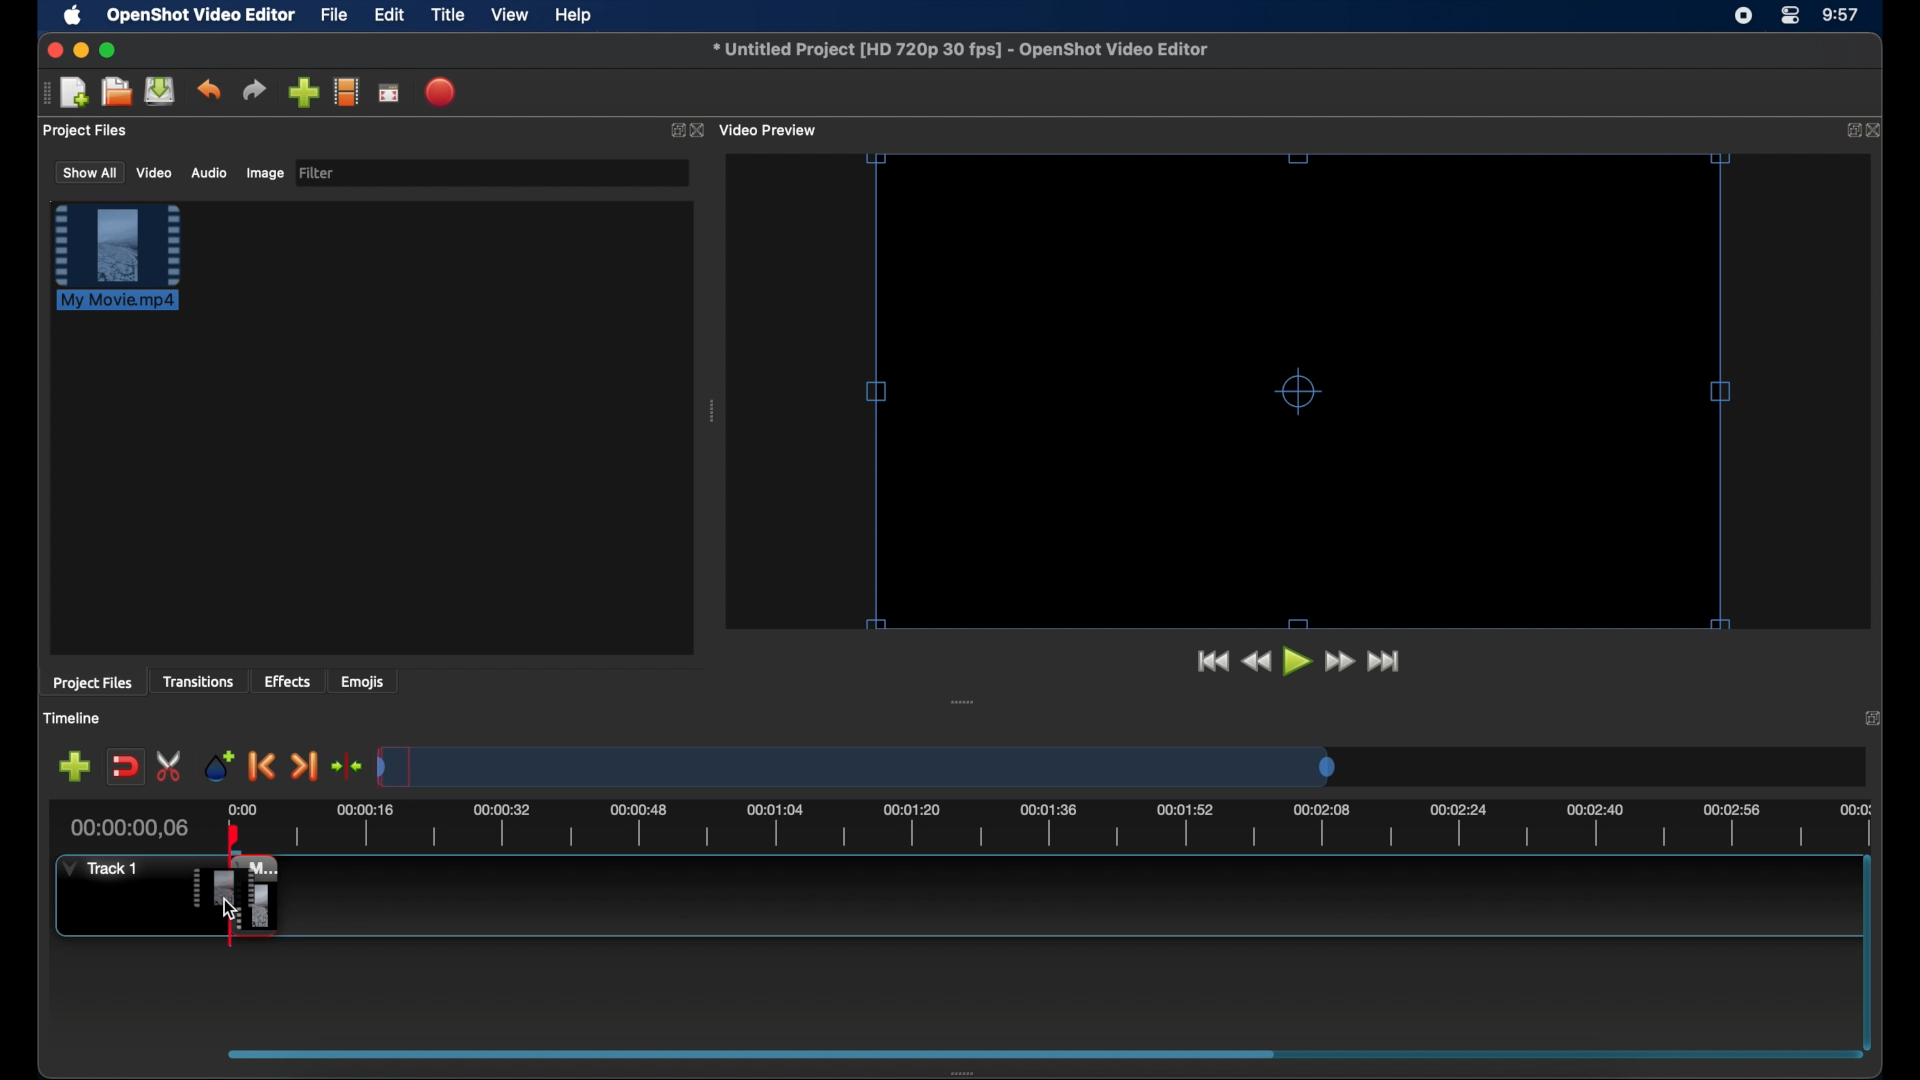 This screenshot has height=1080, width=1920. What do you see at coordinates (105, 868) in the screenshot?
I see `track 1` at bounding box center [105, 868].